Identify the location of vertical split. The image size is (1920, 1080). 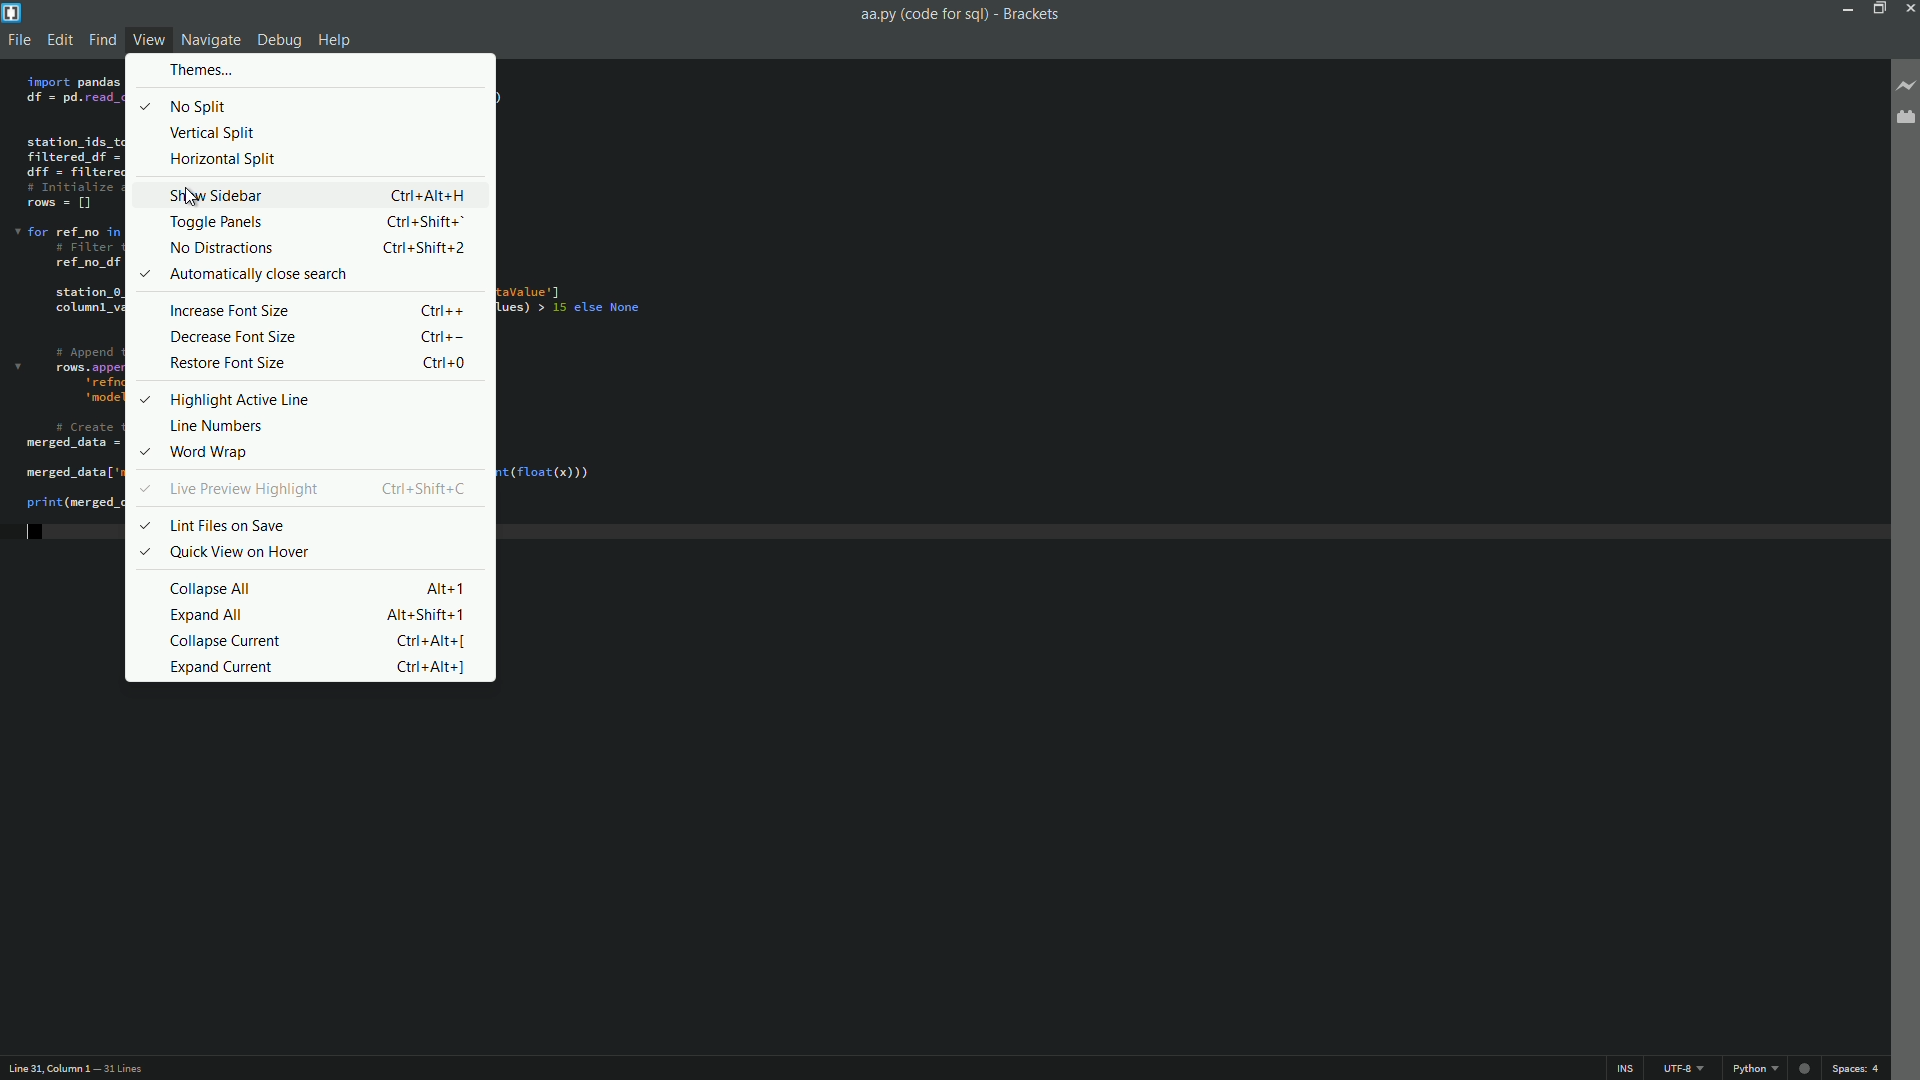
(214, 133).